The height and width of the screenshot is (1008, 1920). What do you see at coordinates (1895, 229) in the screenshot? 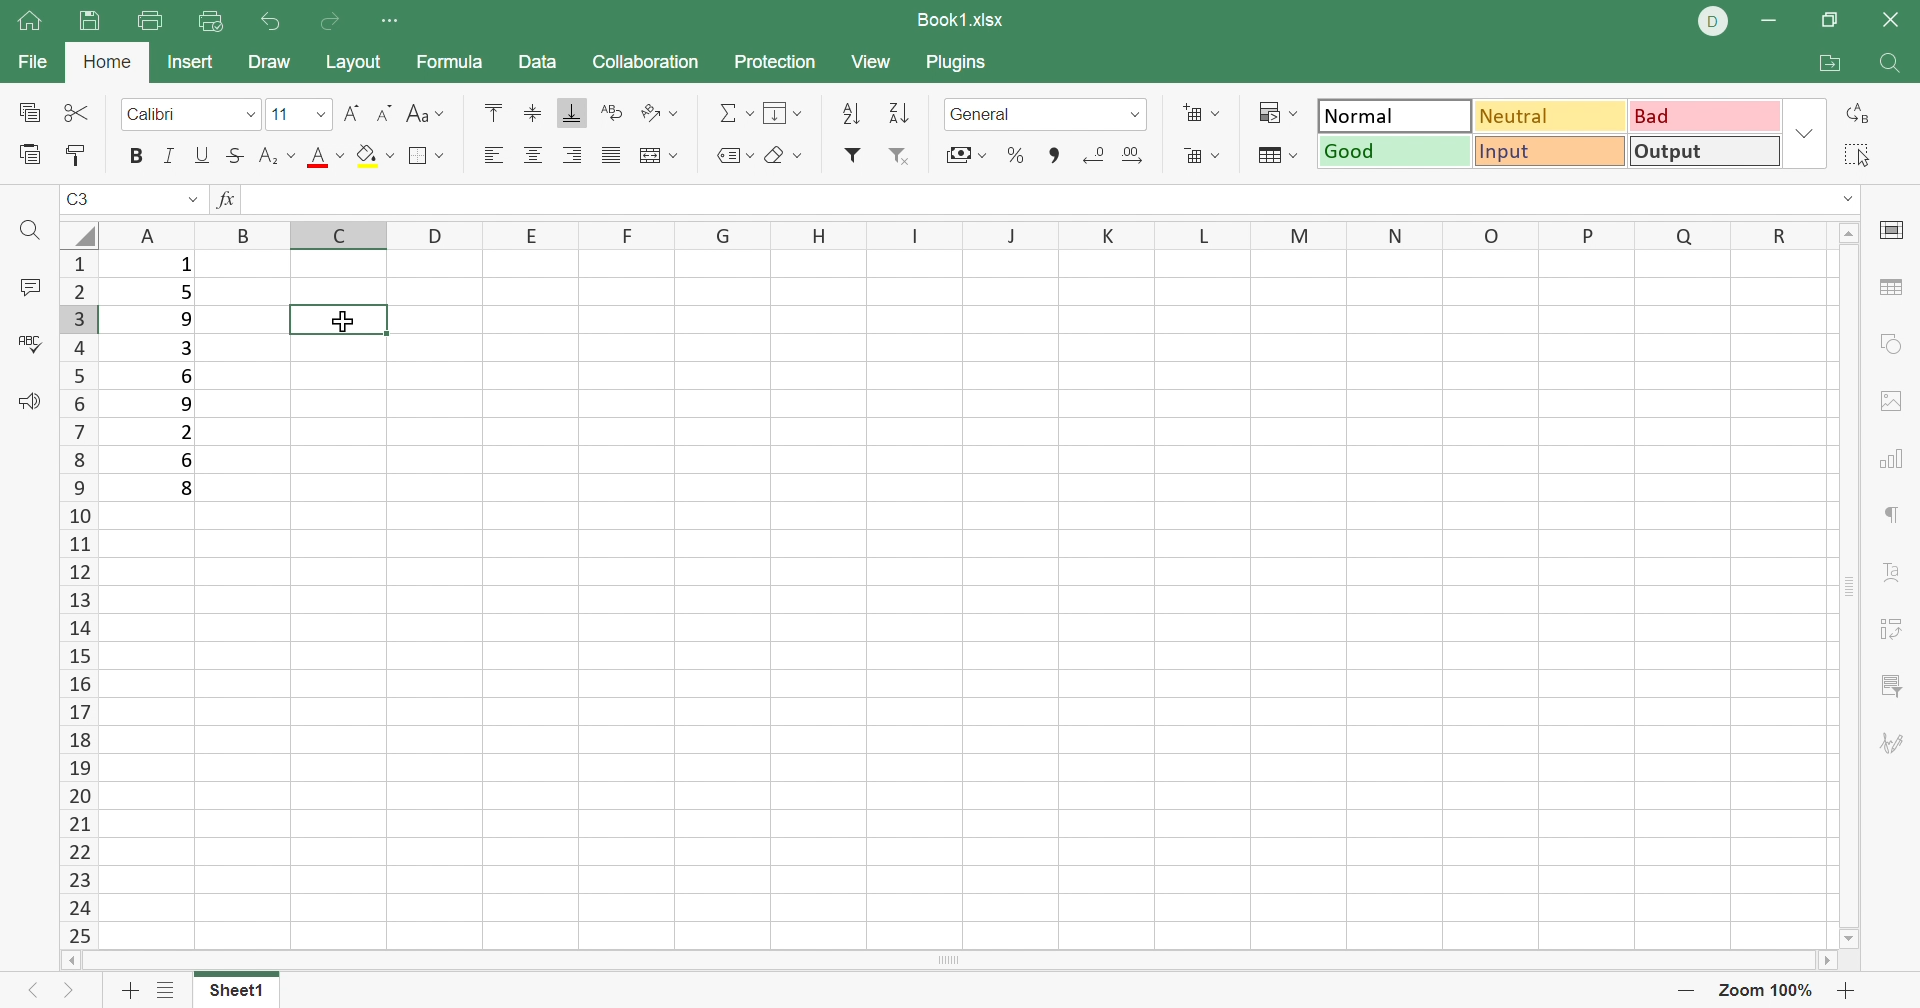
I see `Slide settings` at bounding box center [1895, 229].